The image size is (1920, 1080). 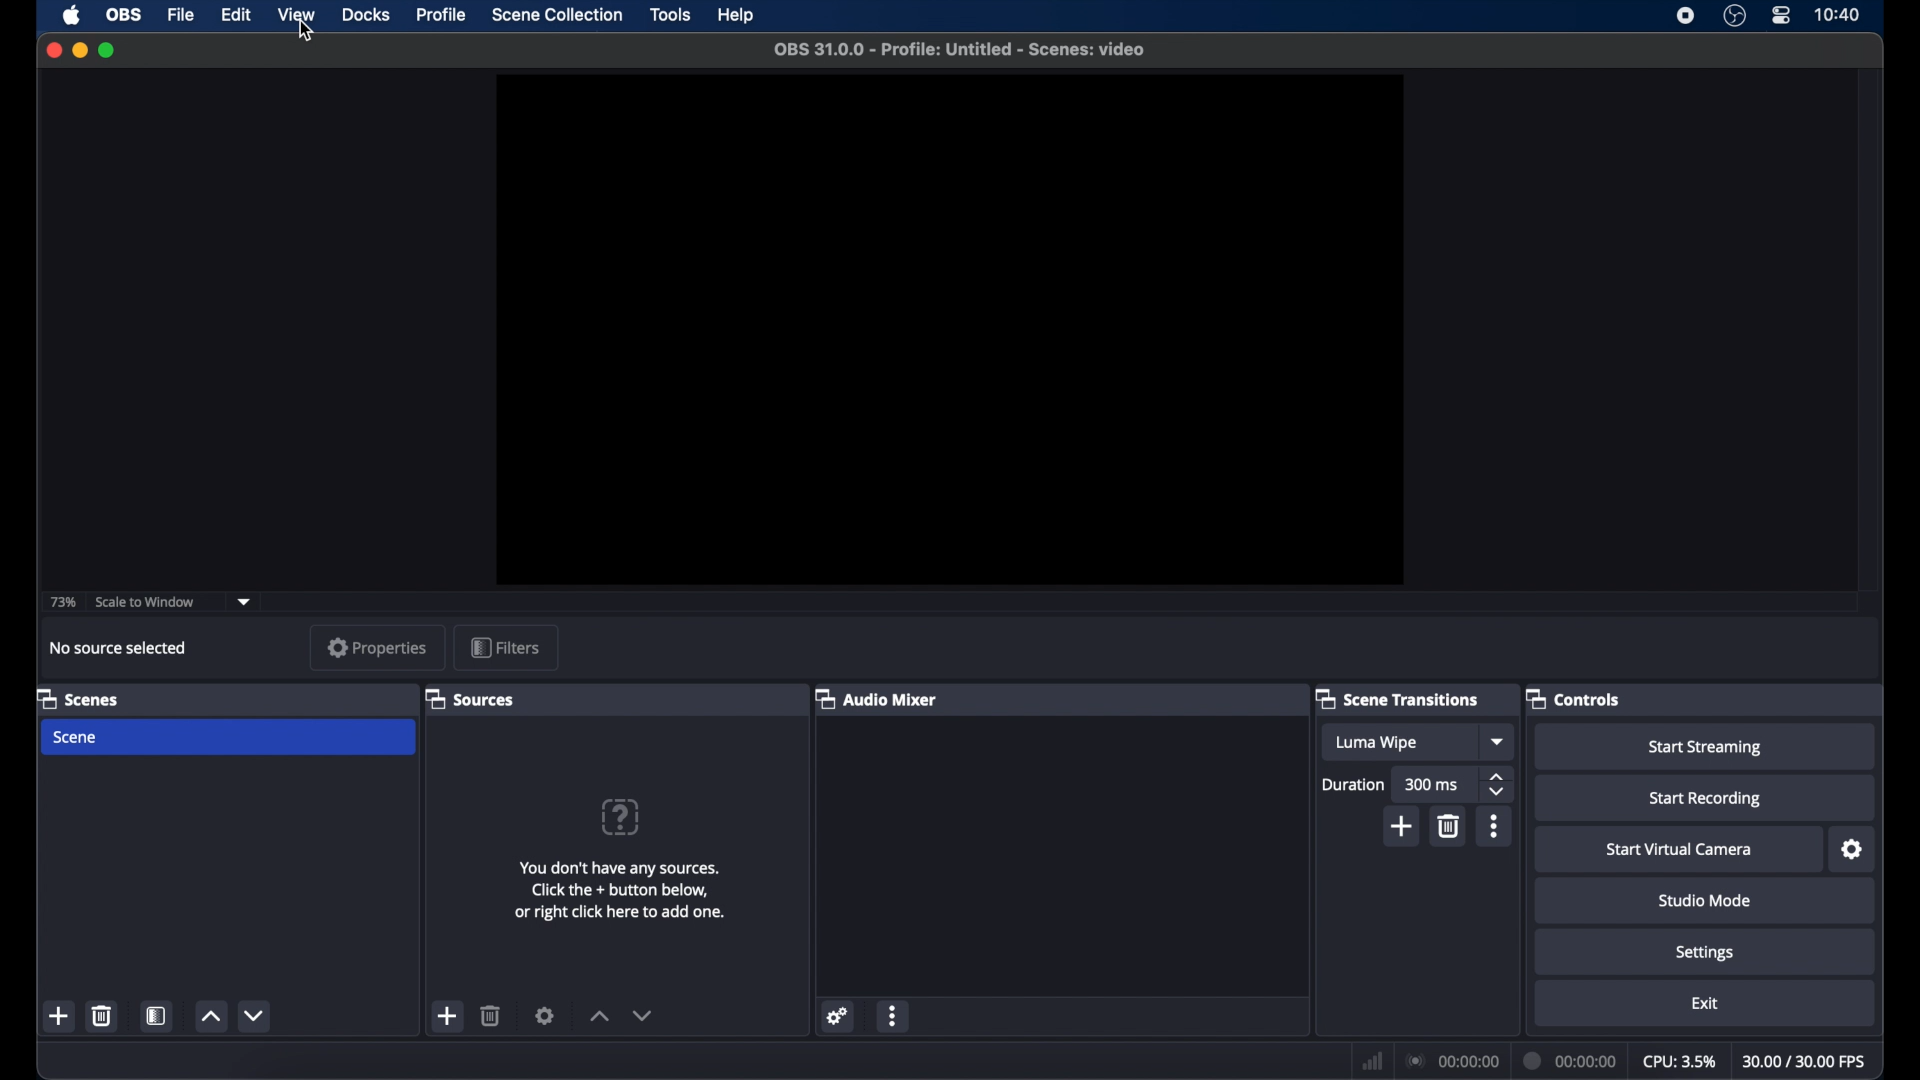 I want to click on screen recorder icon, so click(x=1684, y=15).